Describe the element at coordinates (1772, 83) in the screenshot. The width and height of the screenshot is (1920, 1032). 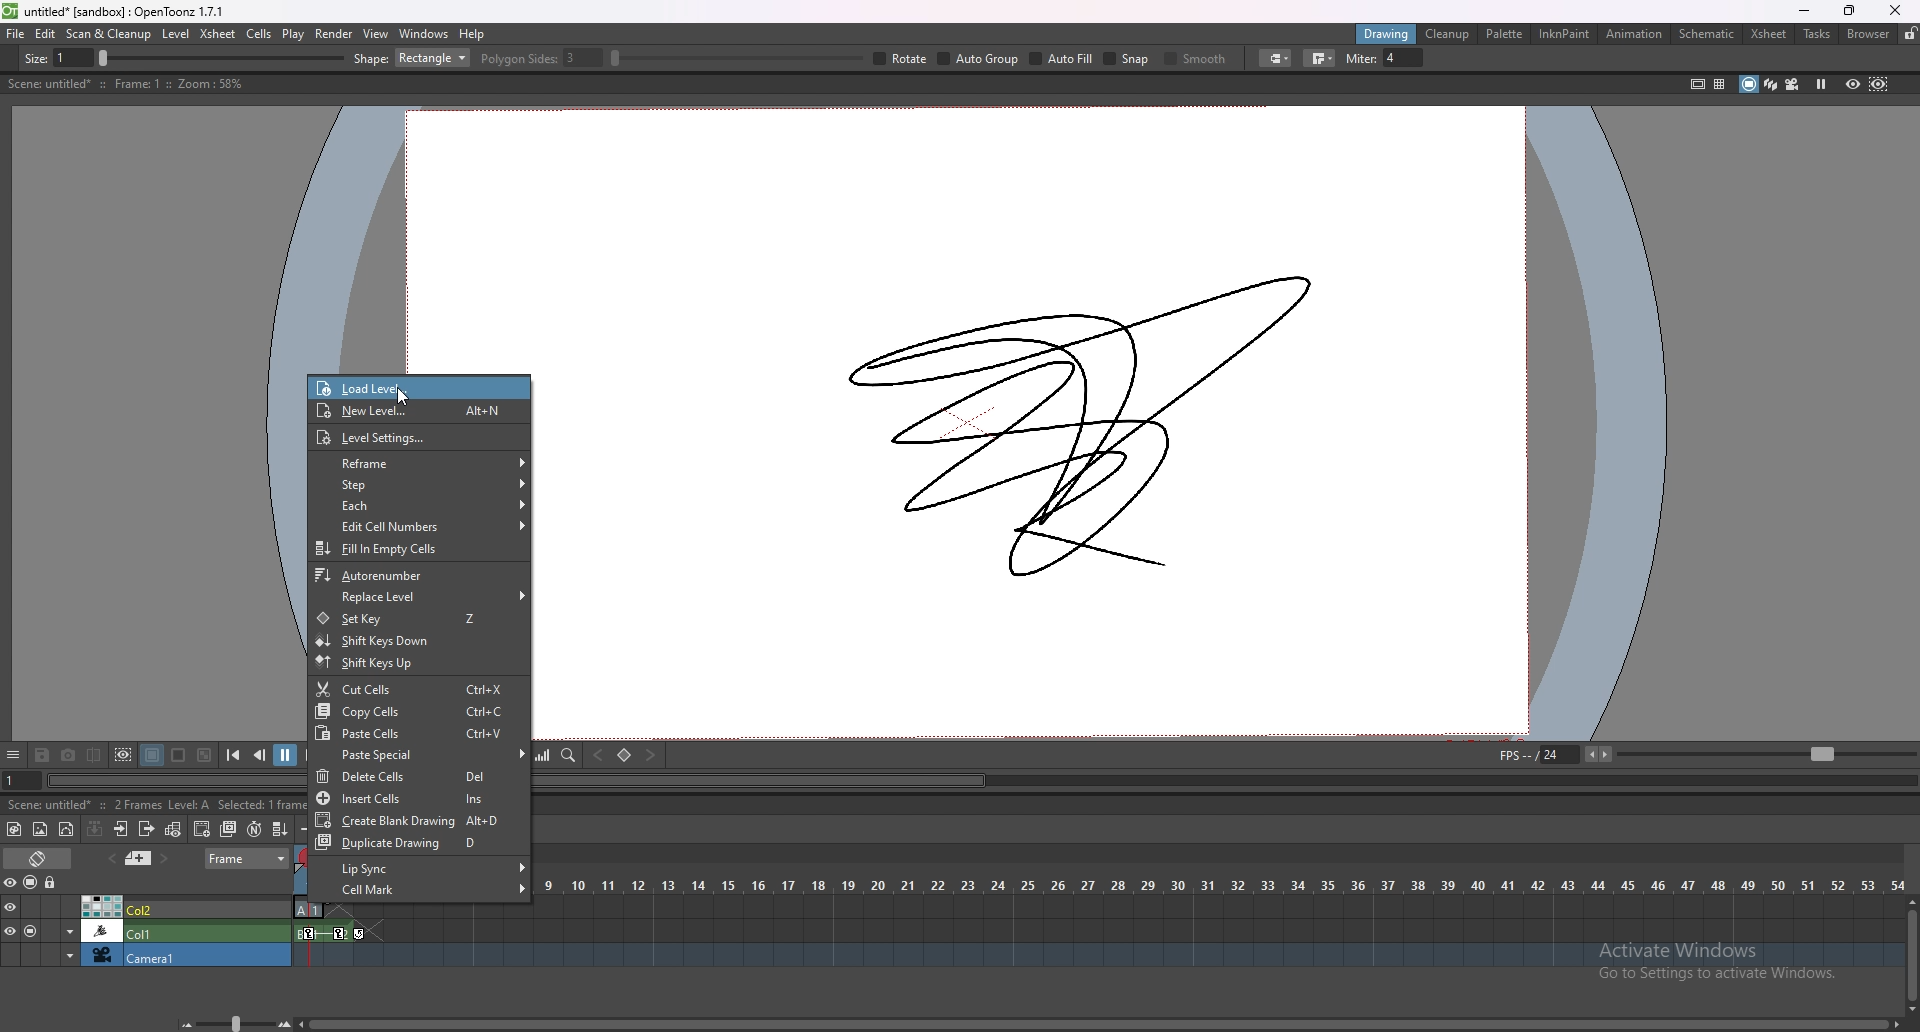
I see `3d view` at that location.